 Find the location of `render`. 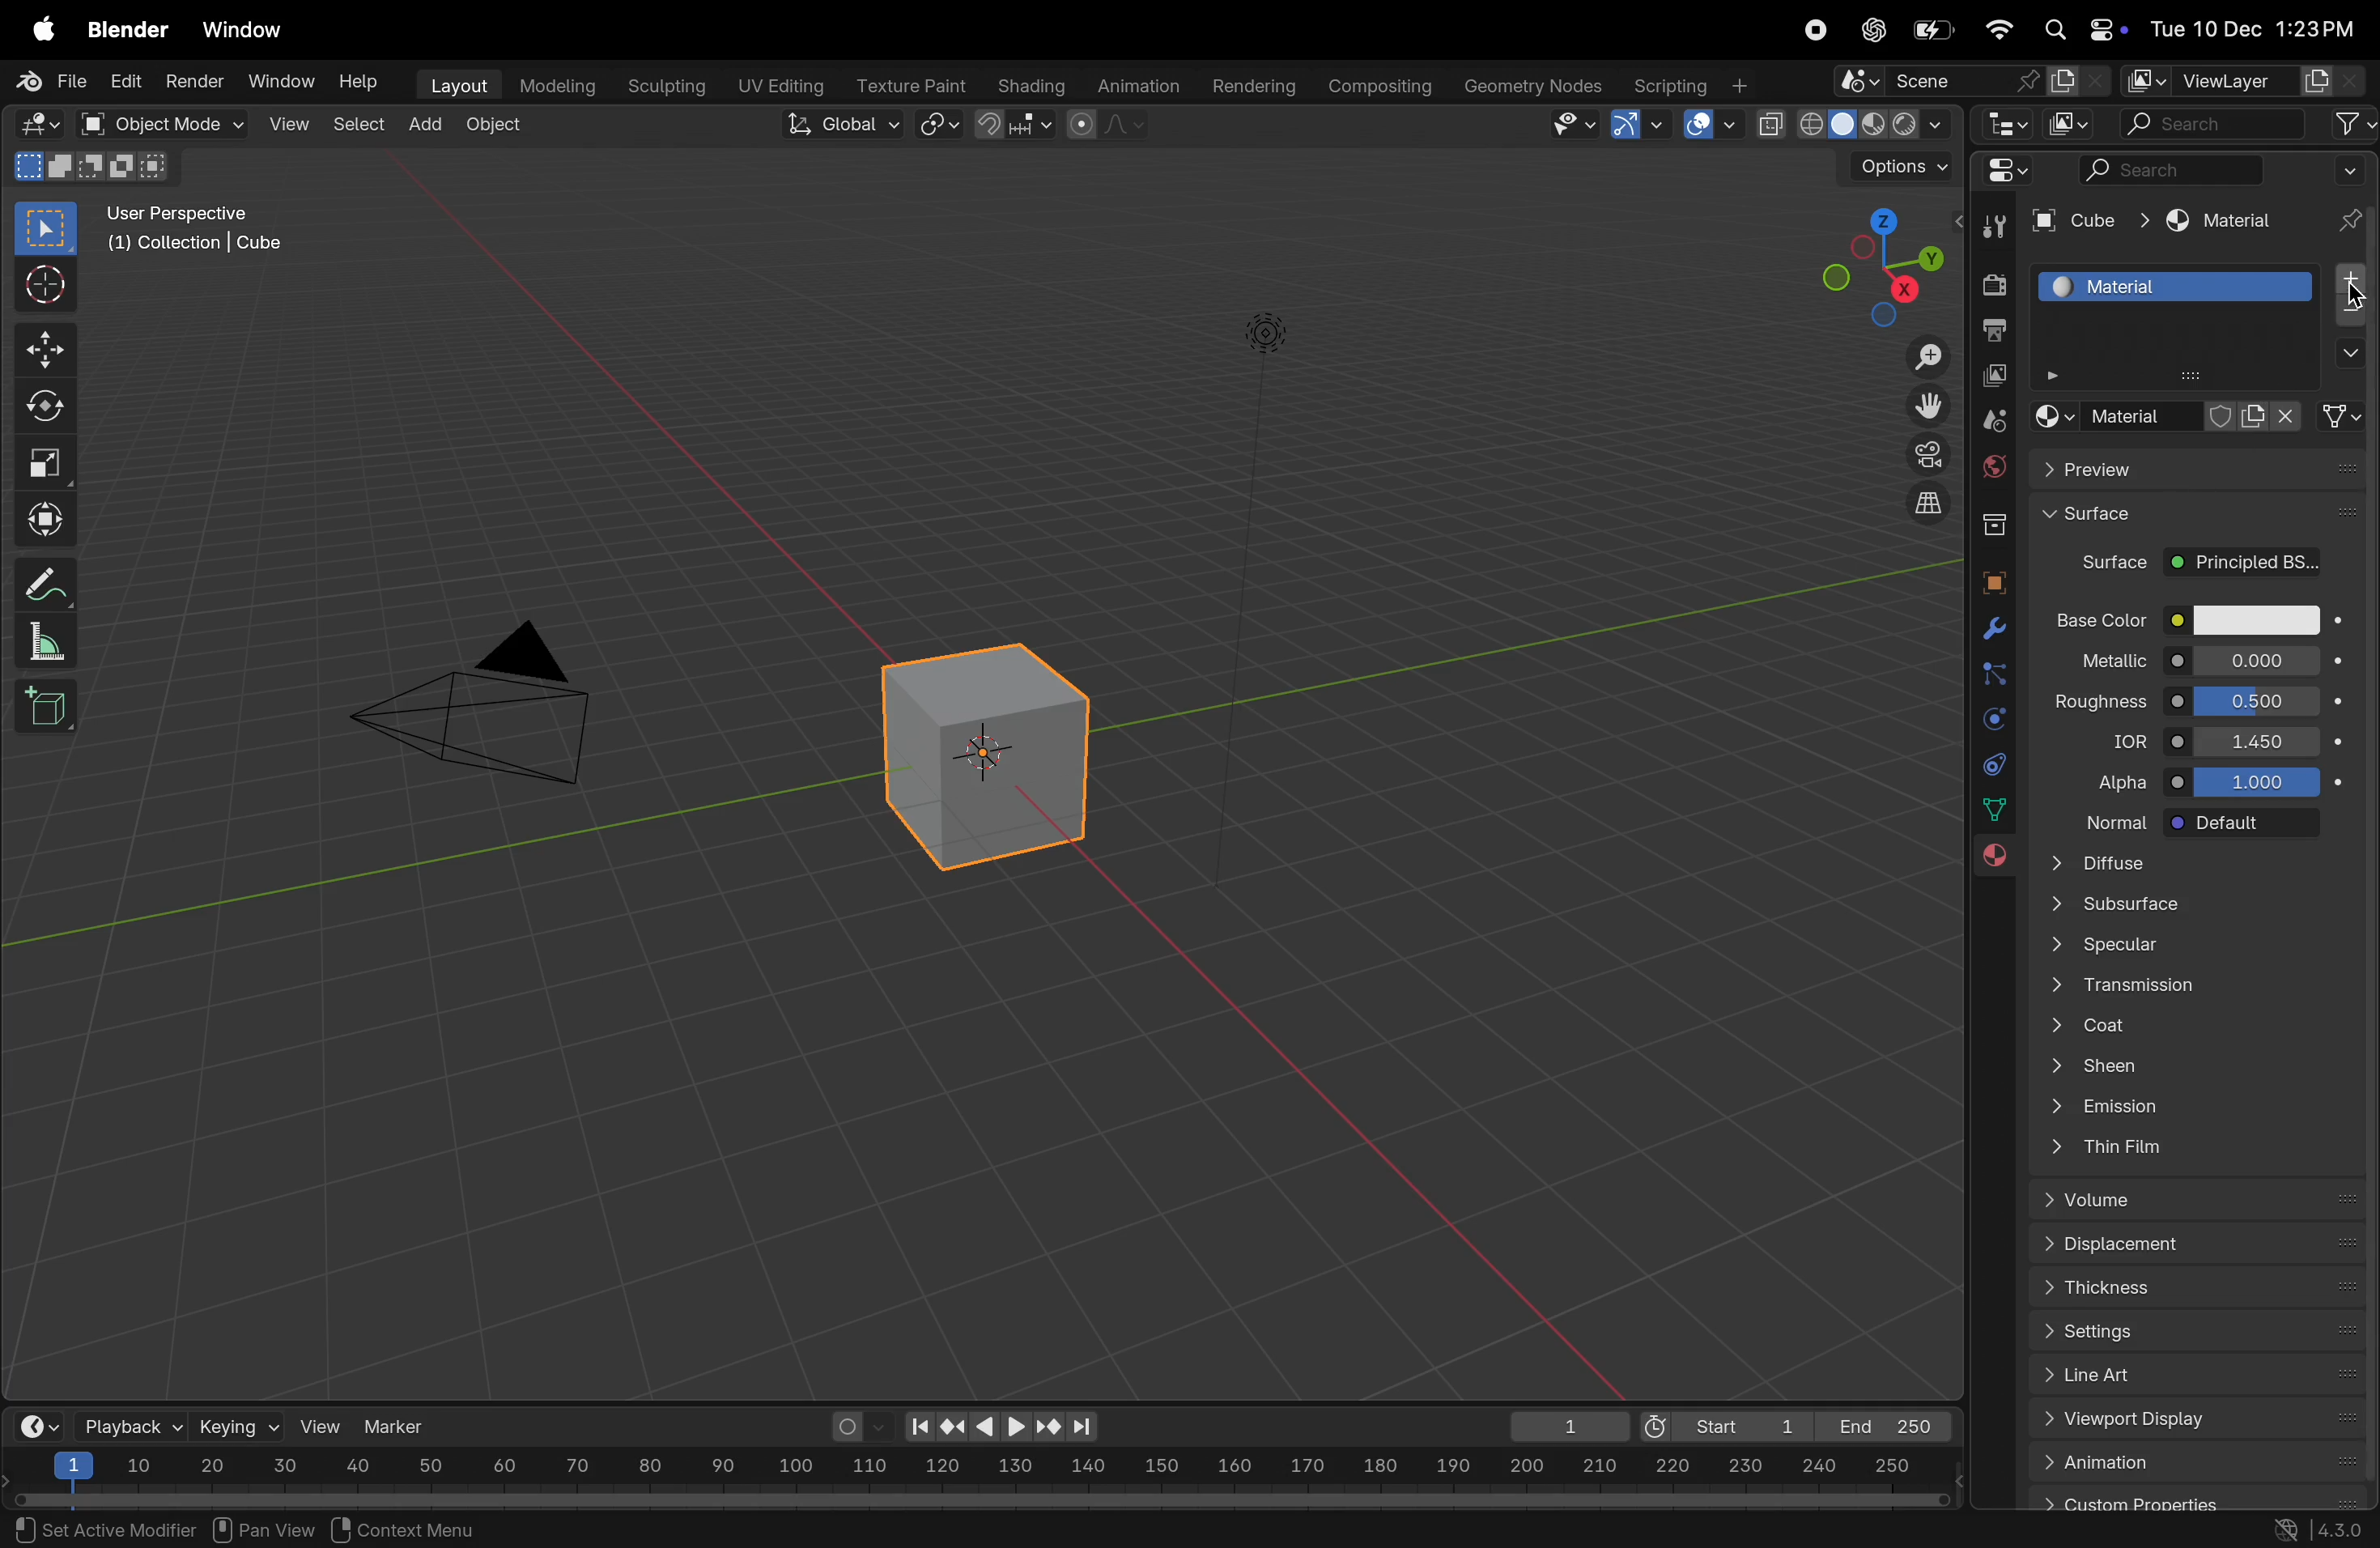

render is located at coordinates (1991, 284).